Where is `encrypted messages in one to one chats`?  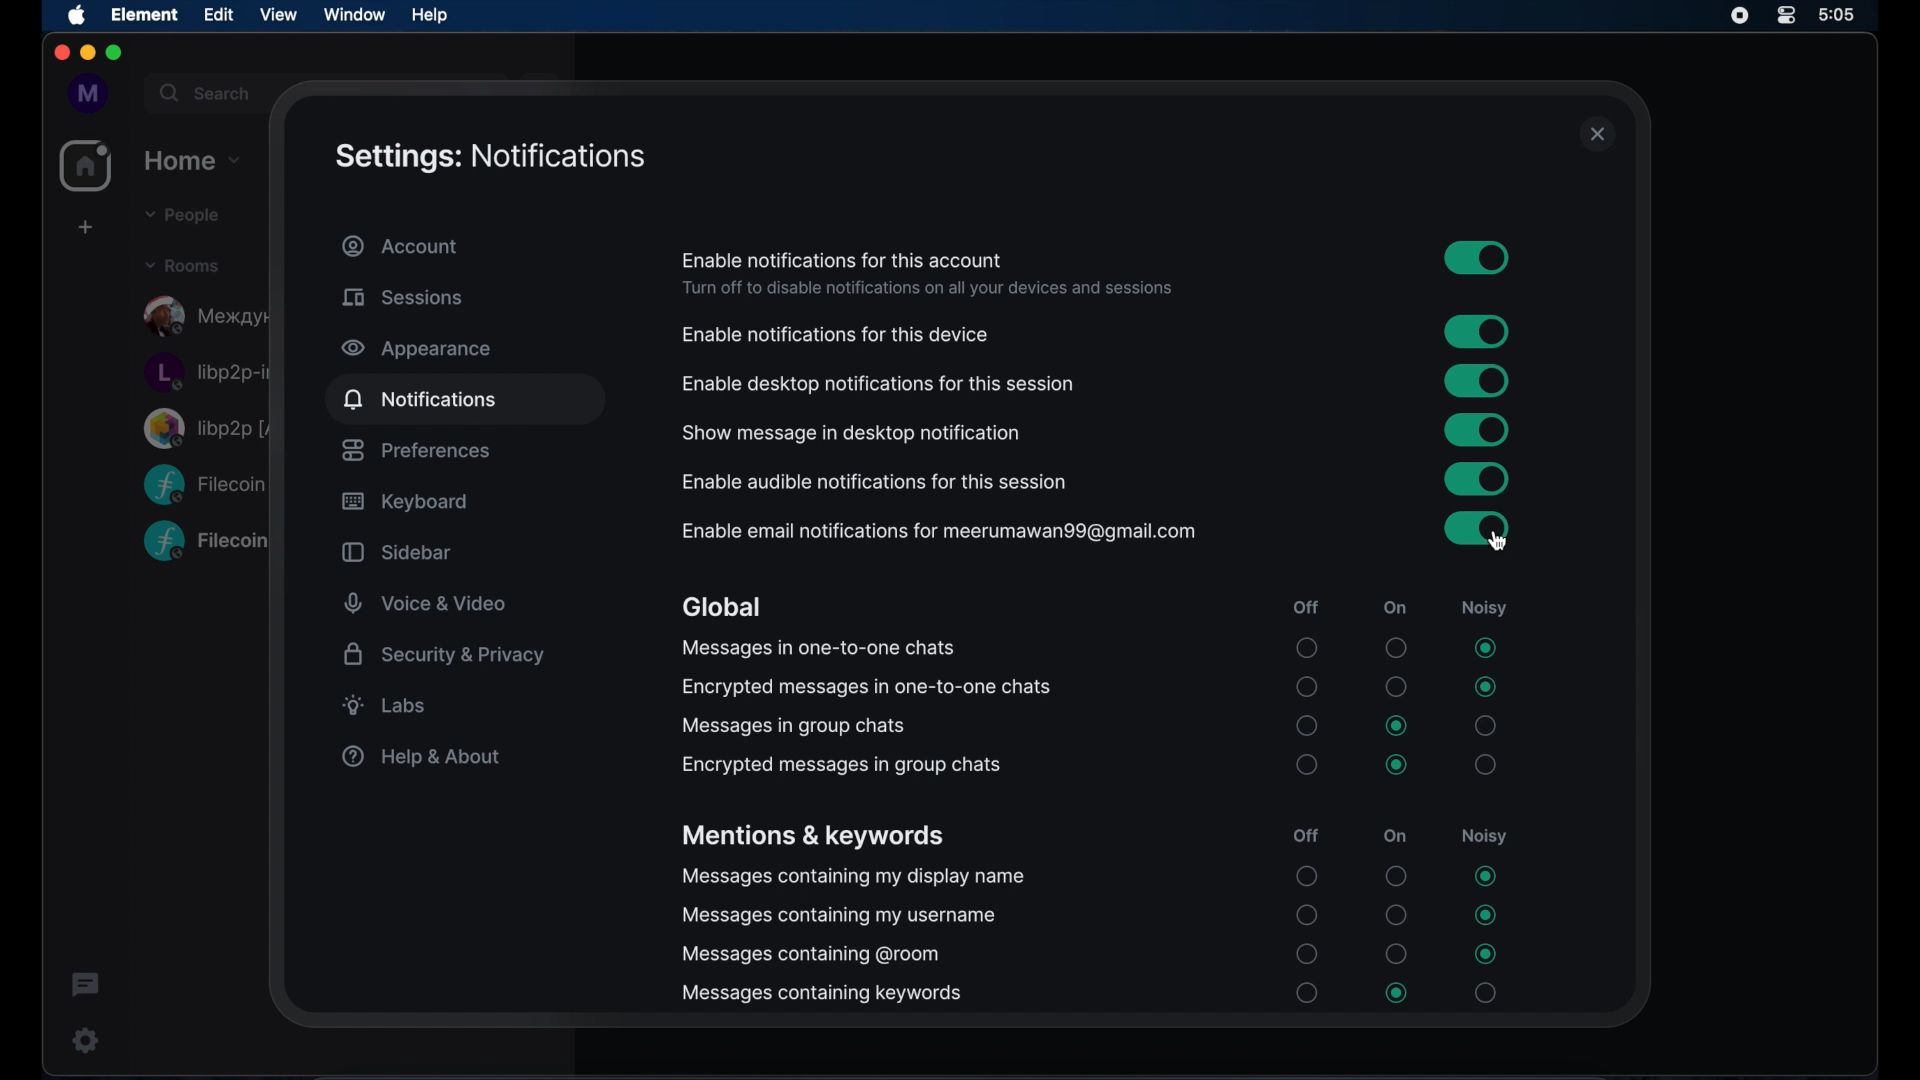
encrypted messages in one to one chats is located at coordinates (866, 686).